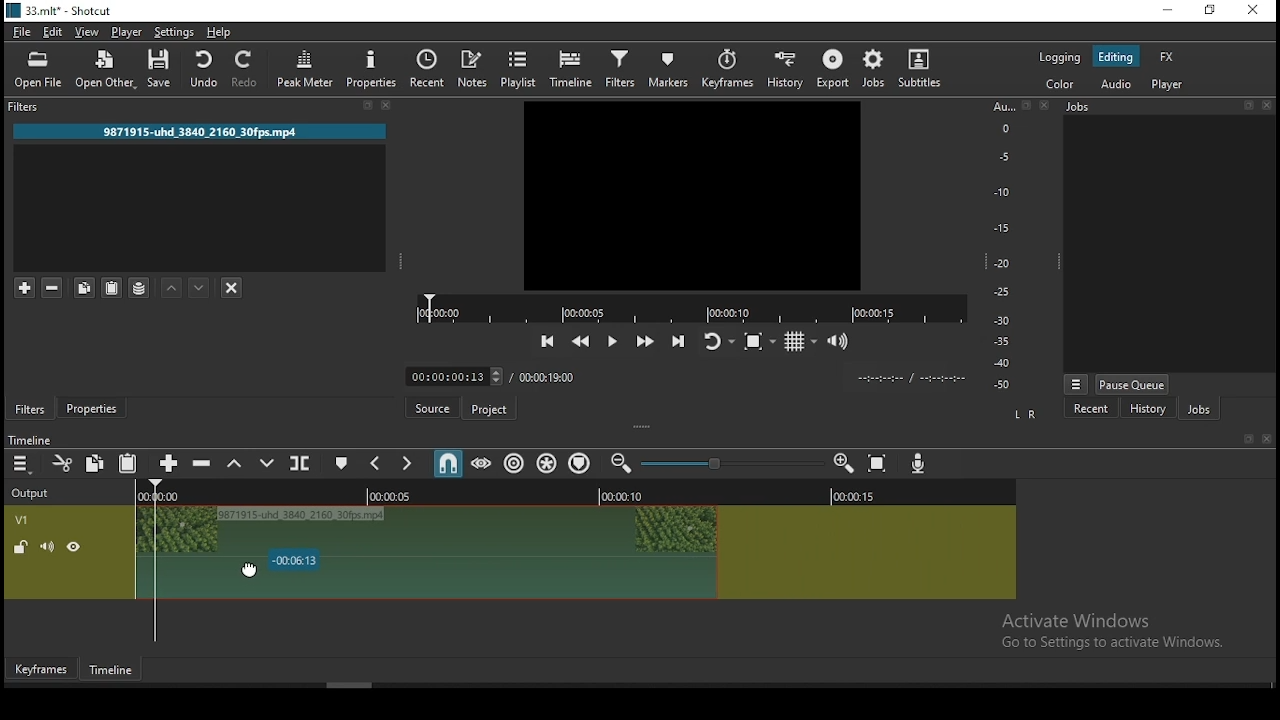 The width and height of the screenshot is (1280, 720). I want to click on 00:00:00:13 3] / 00:00:19:00, so click(488, 376).